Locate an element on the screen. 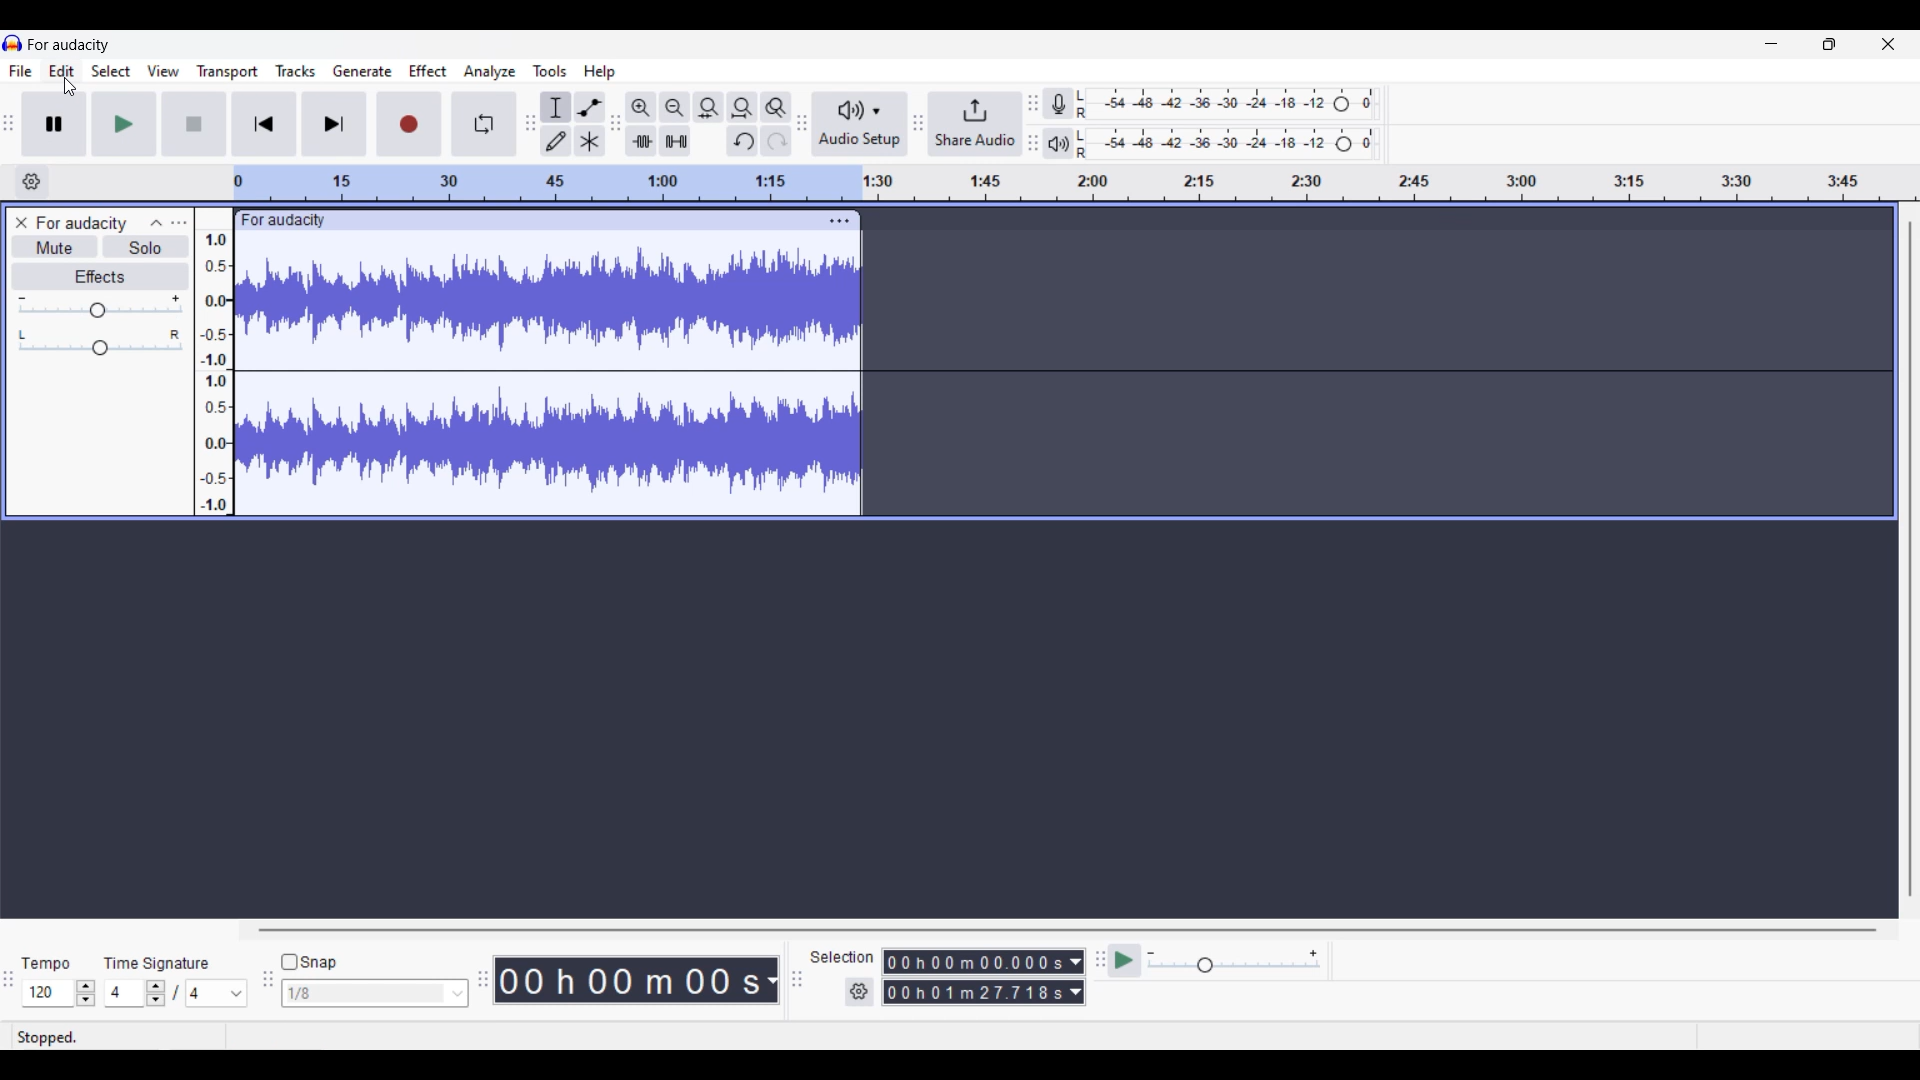 This screenshot has height=1080, width=1920. click to move is located at coordinates (578, 218).